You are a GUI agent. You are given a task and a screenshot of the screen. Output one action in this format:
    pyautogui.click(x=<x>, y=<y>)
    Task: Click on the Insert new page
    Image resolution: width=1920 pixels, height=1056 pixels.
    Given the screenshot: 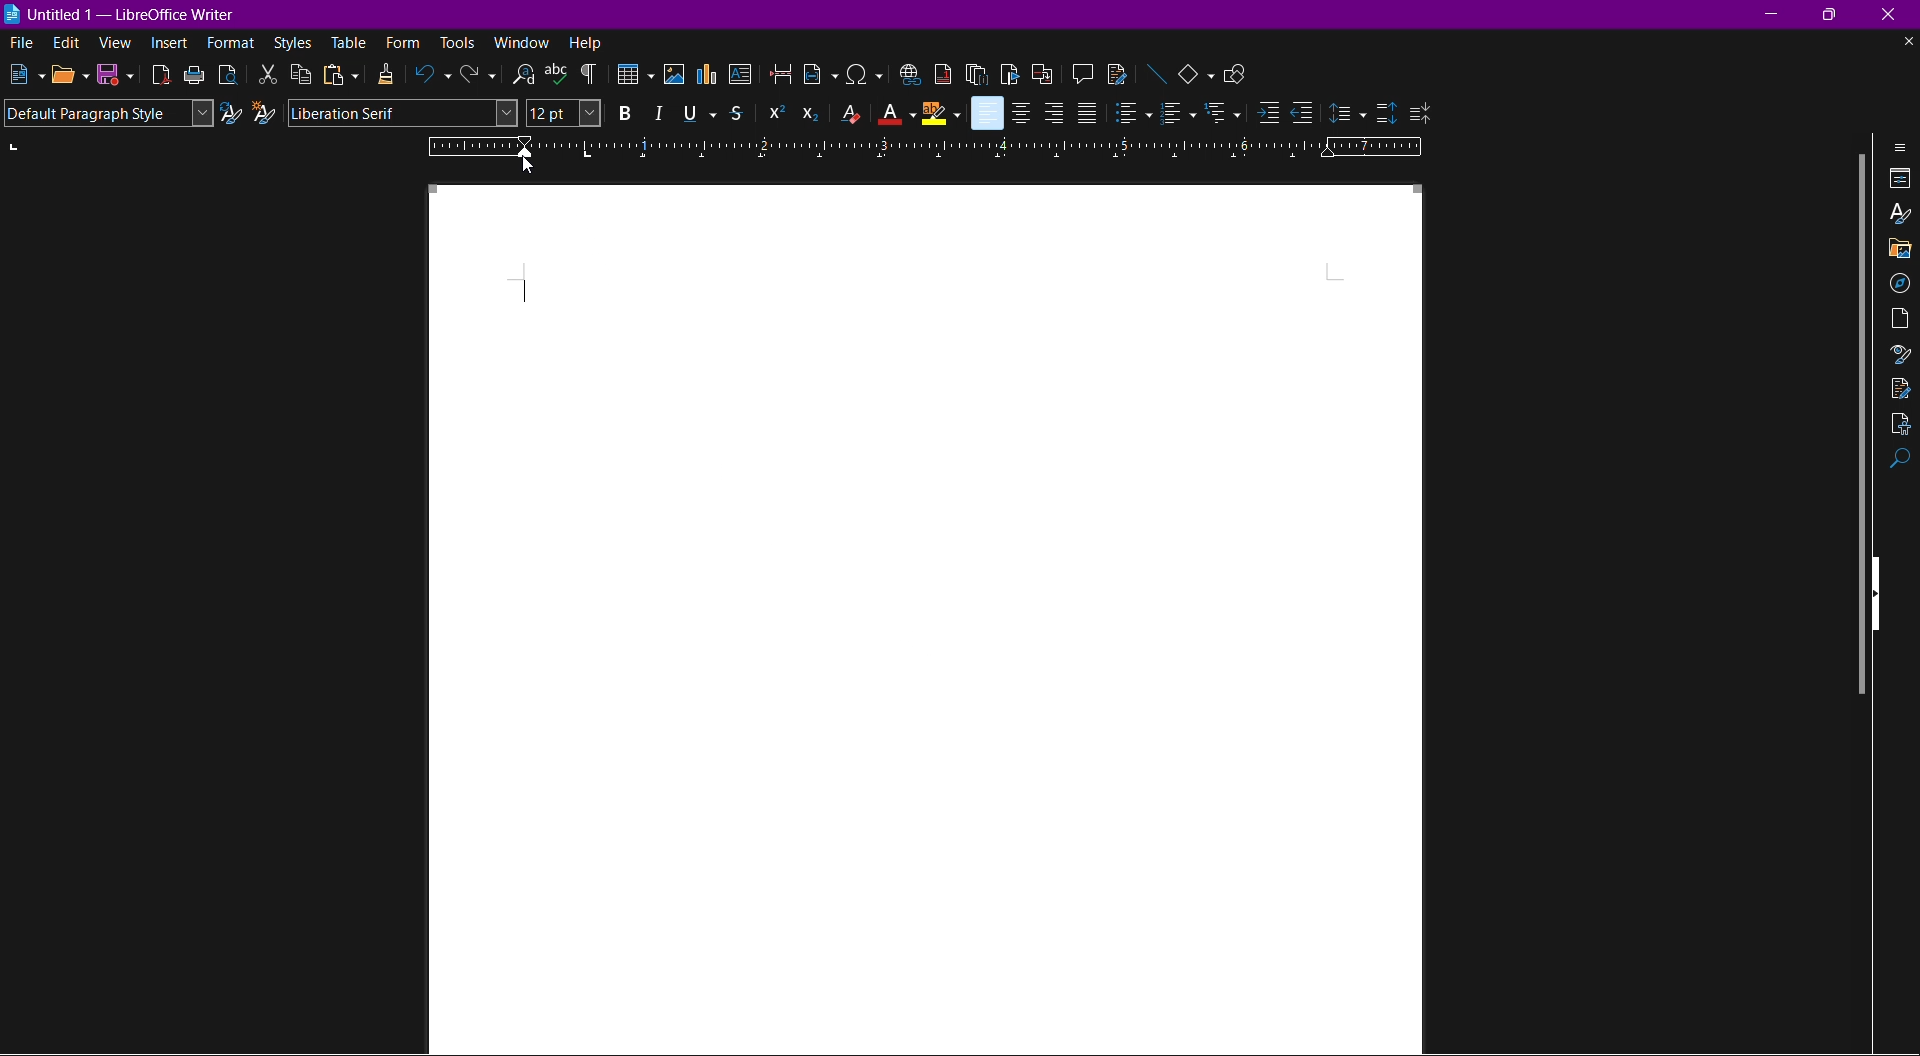 What is the action you would take?
    pyautogui.click(x=821, y=75)
    